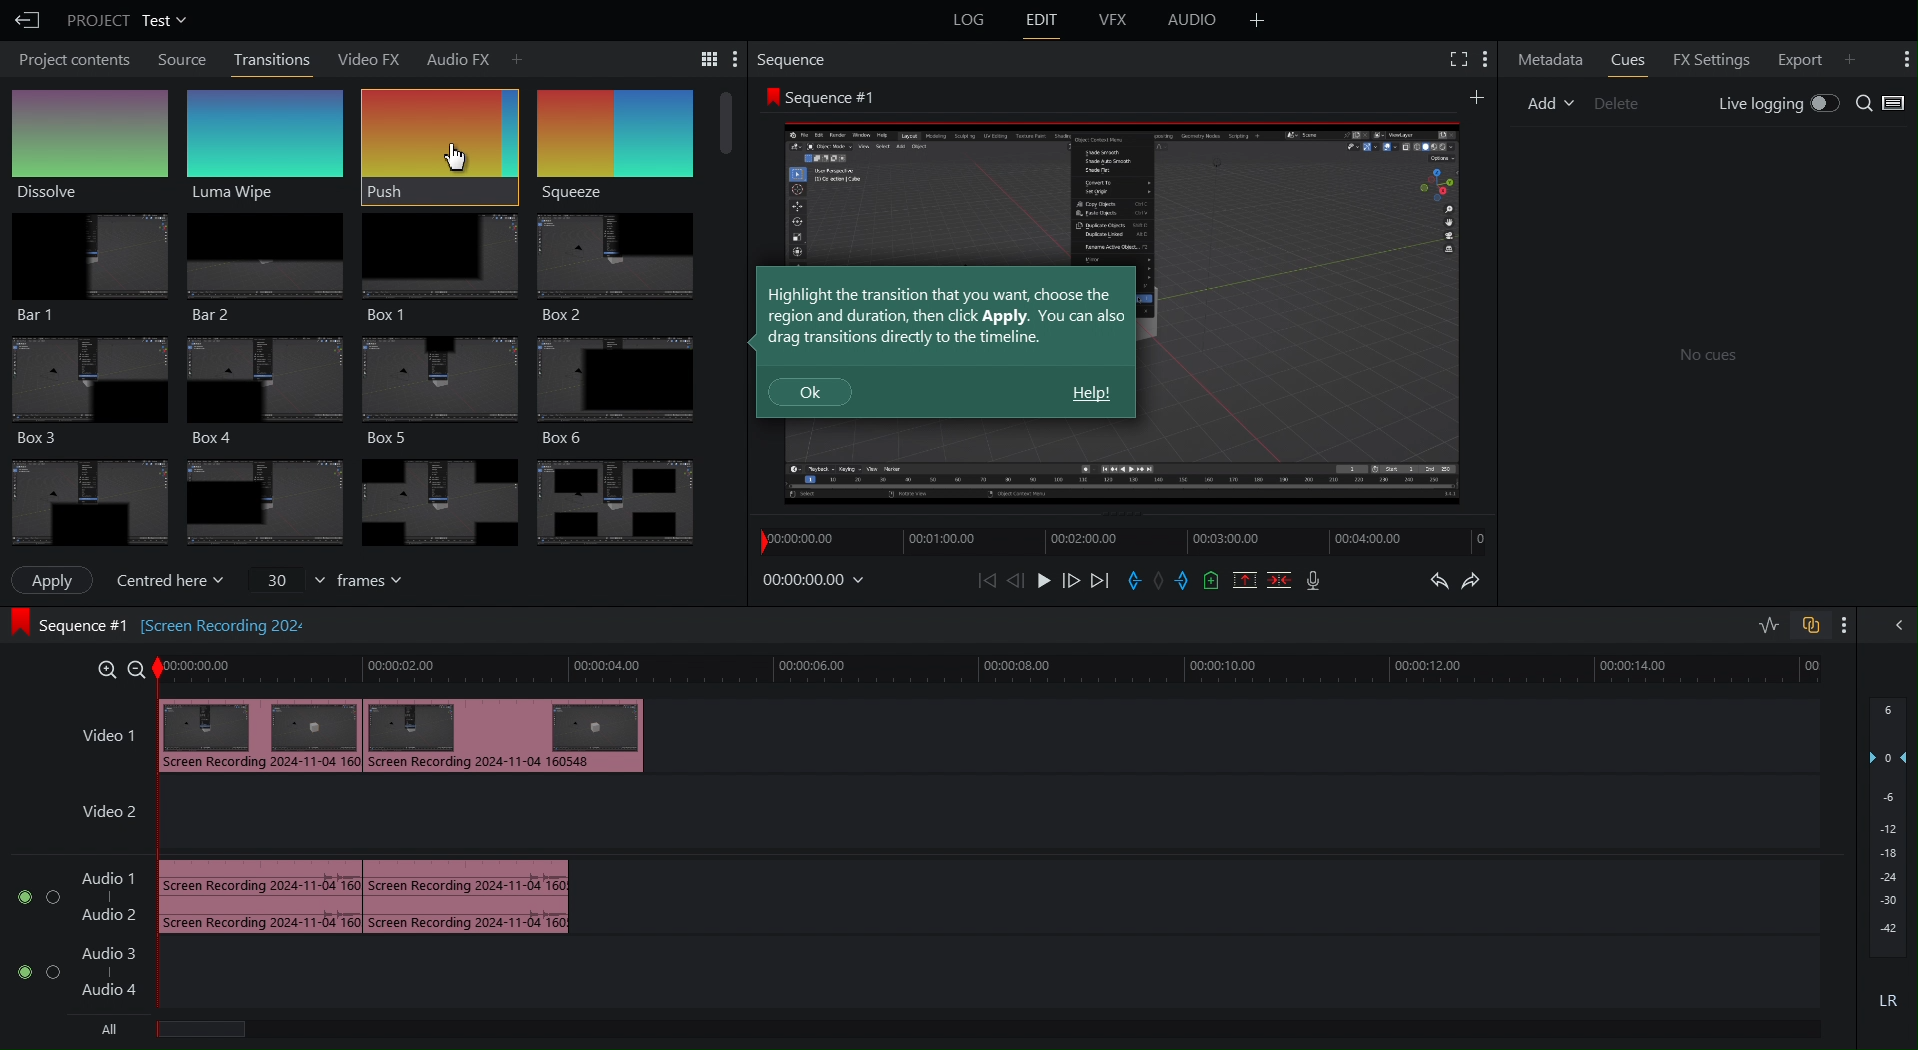 This screenshot has height=1050, width=1918. What do you see at coordinates (379, 580) in the screenshot?
I see `frames` at bounding box center [379, 580].